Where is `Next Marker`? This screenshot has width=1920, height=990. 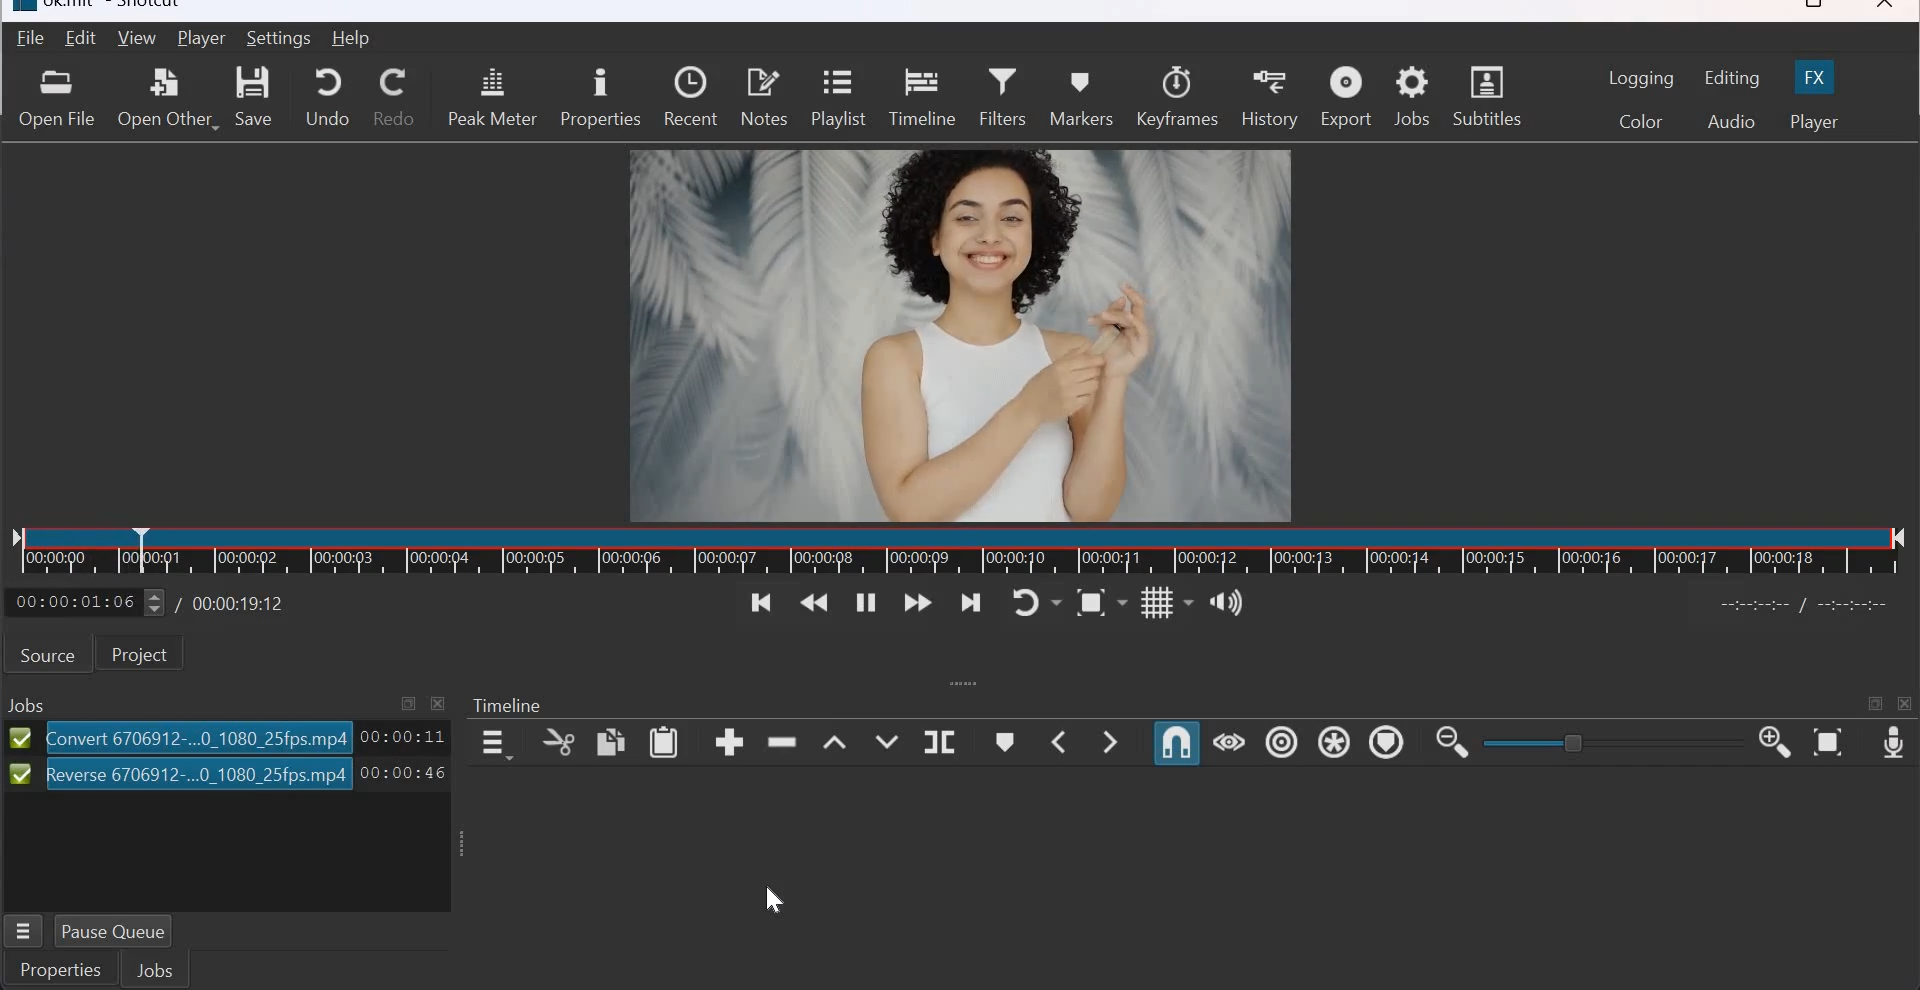 Next Marker is located at coordinates (1114, 740).